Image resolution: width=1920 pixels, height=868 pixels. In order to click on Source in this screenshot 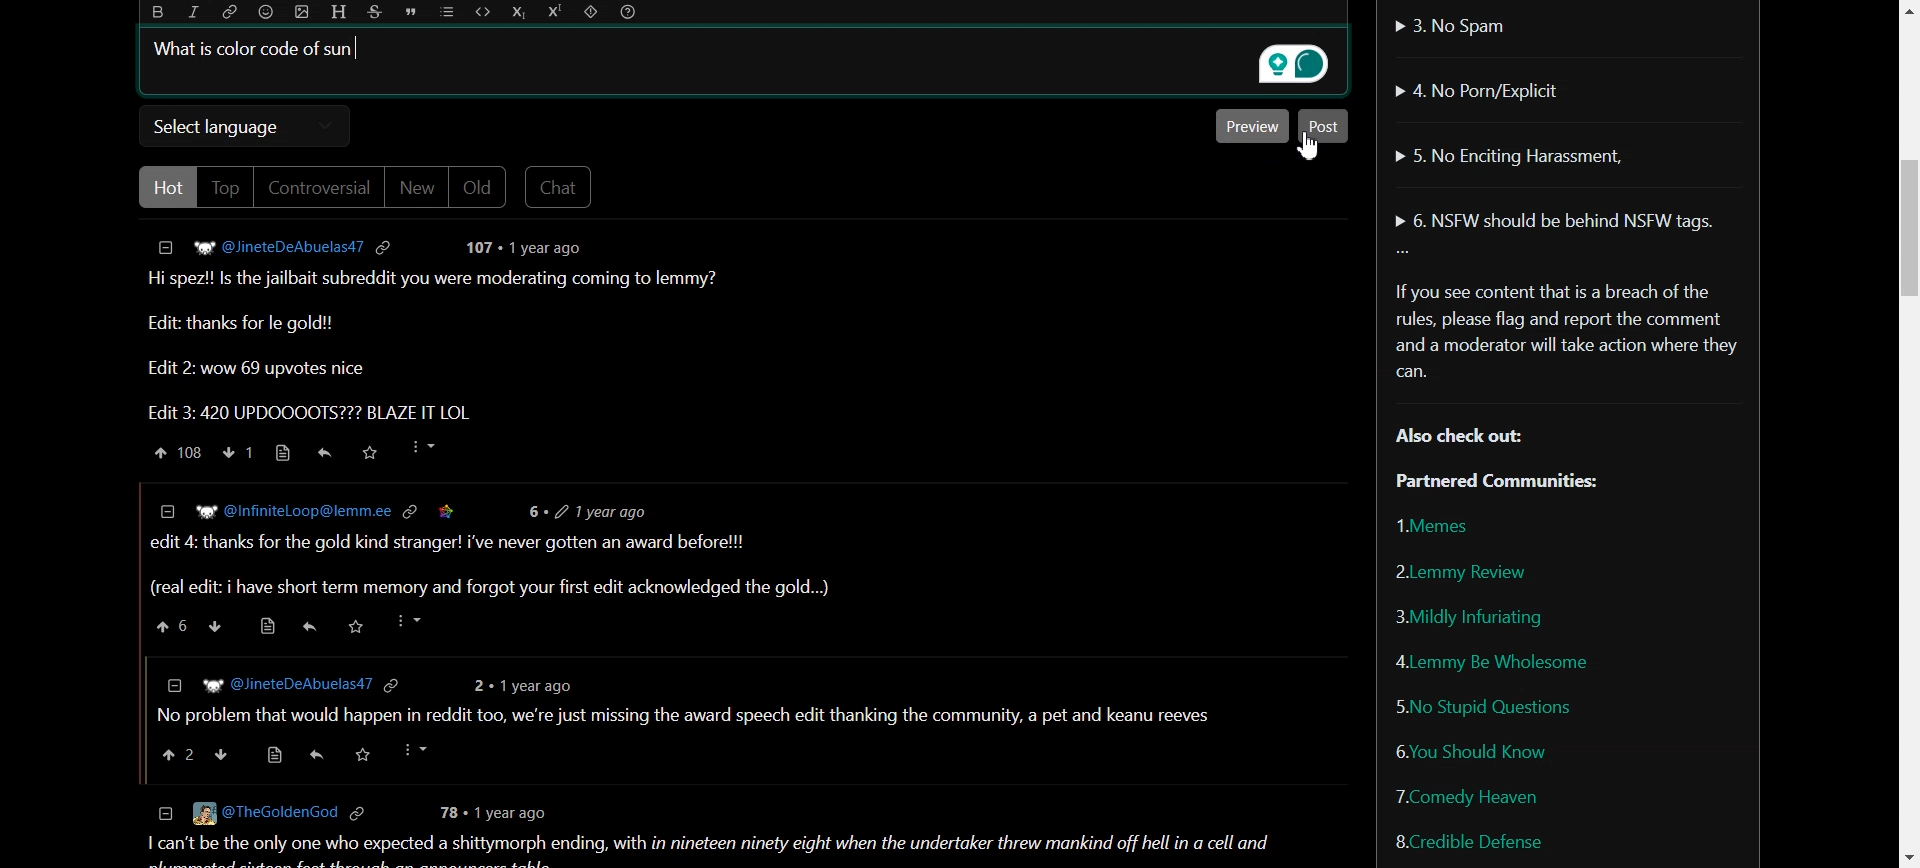, I will do `click(284, 453)`.